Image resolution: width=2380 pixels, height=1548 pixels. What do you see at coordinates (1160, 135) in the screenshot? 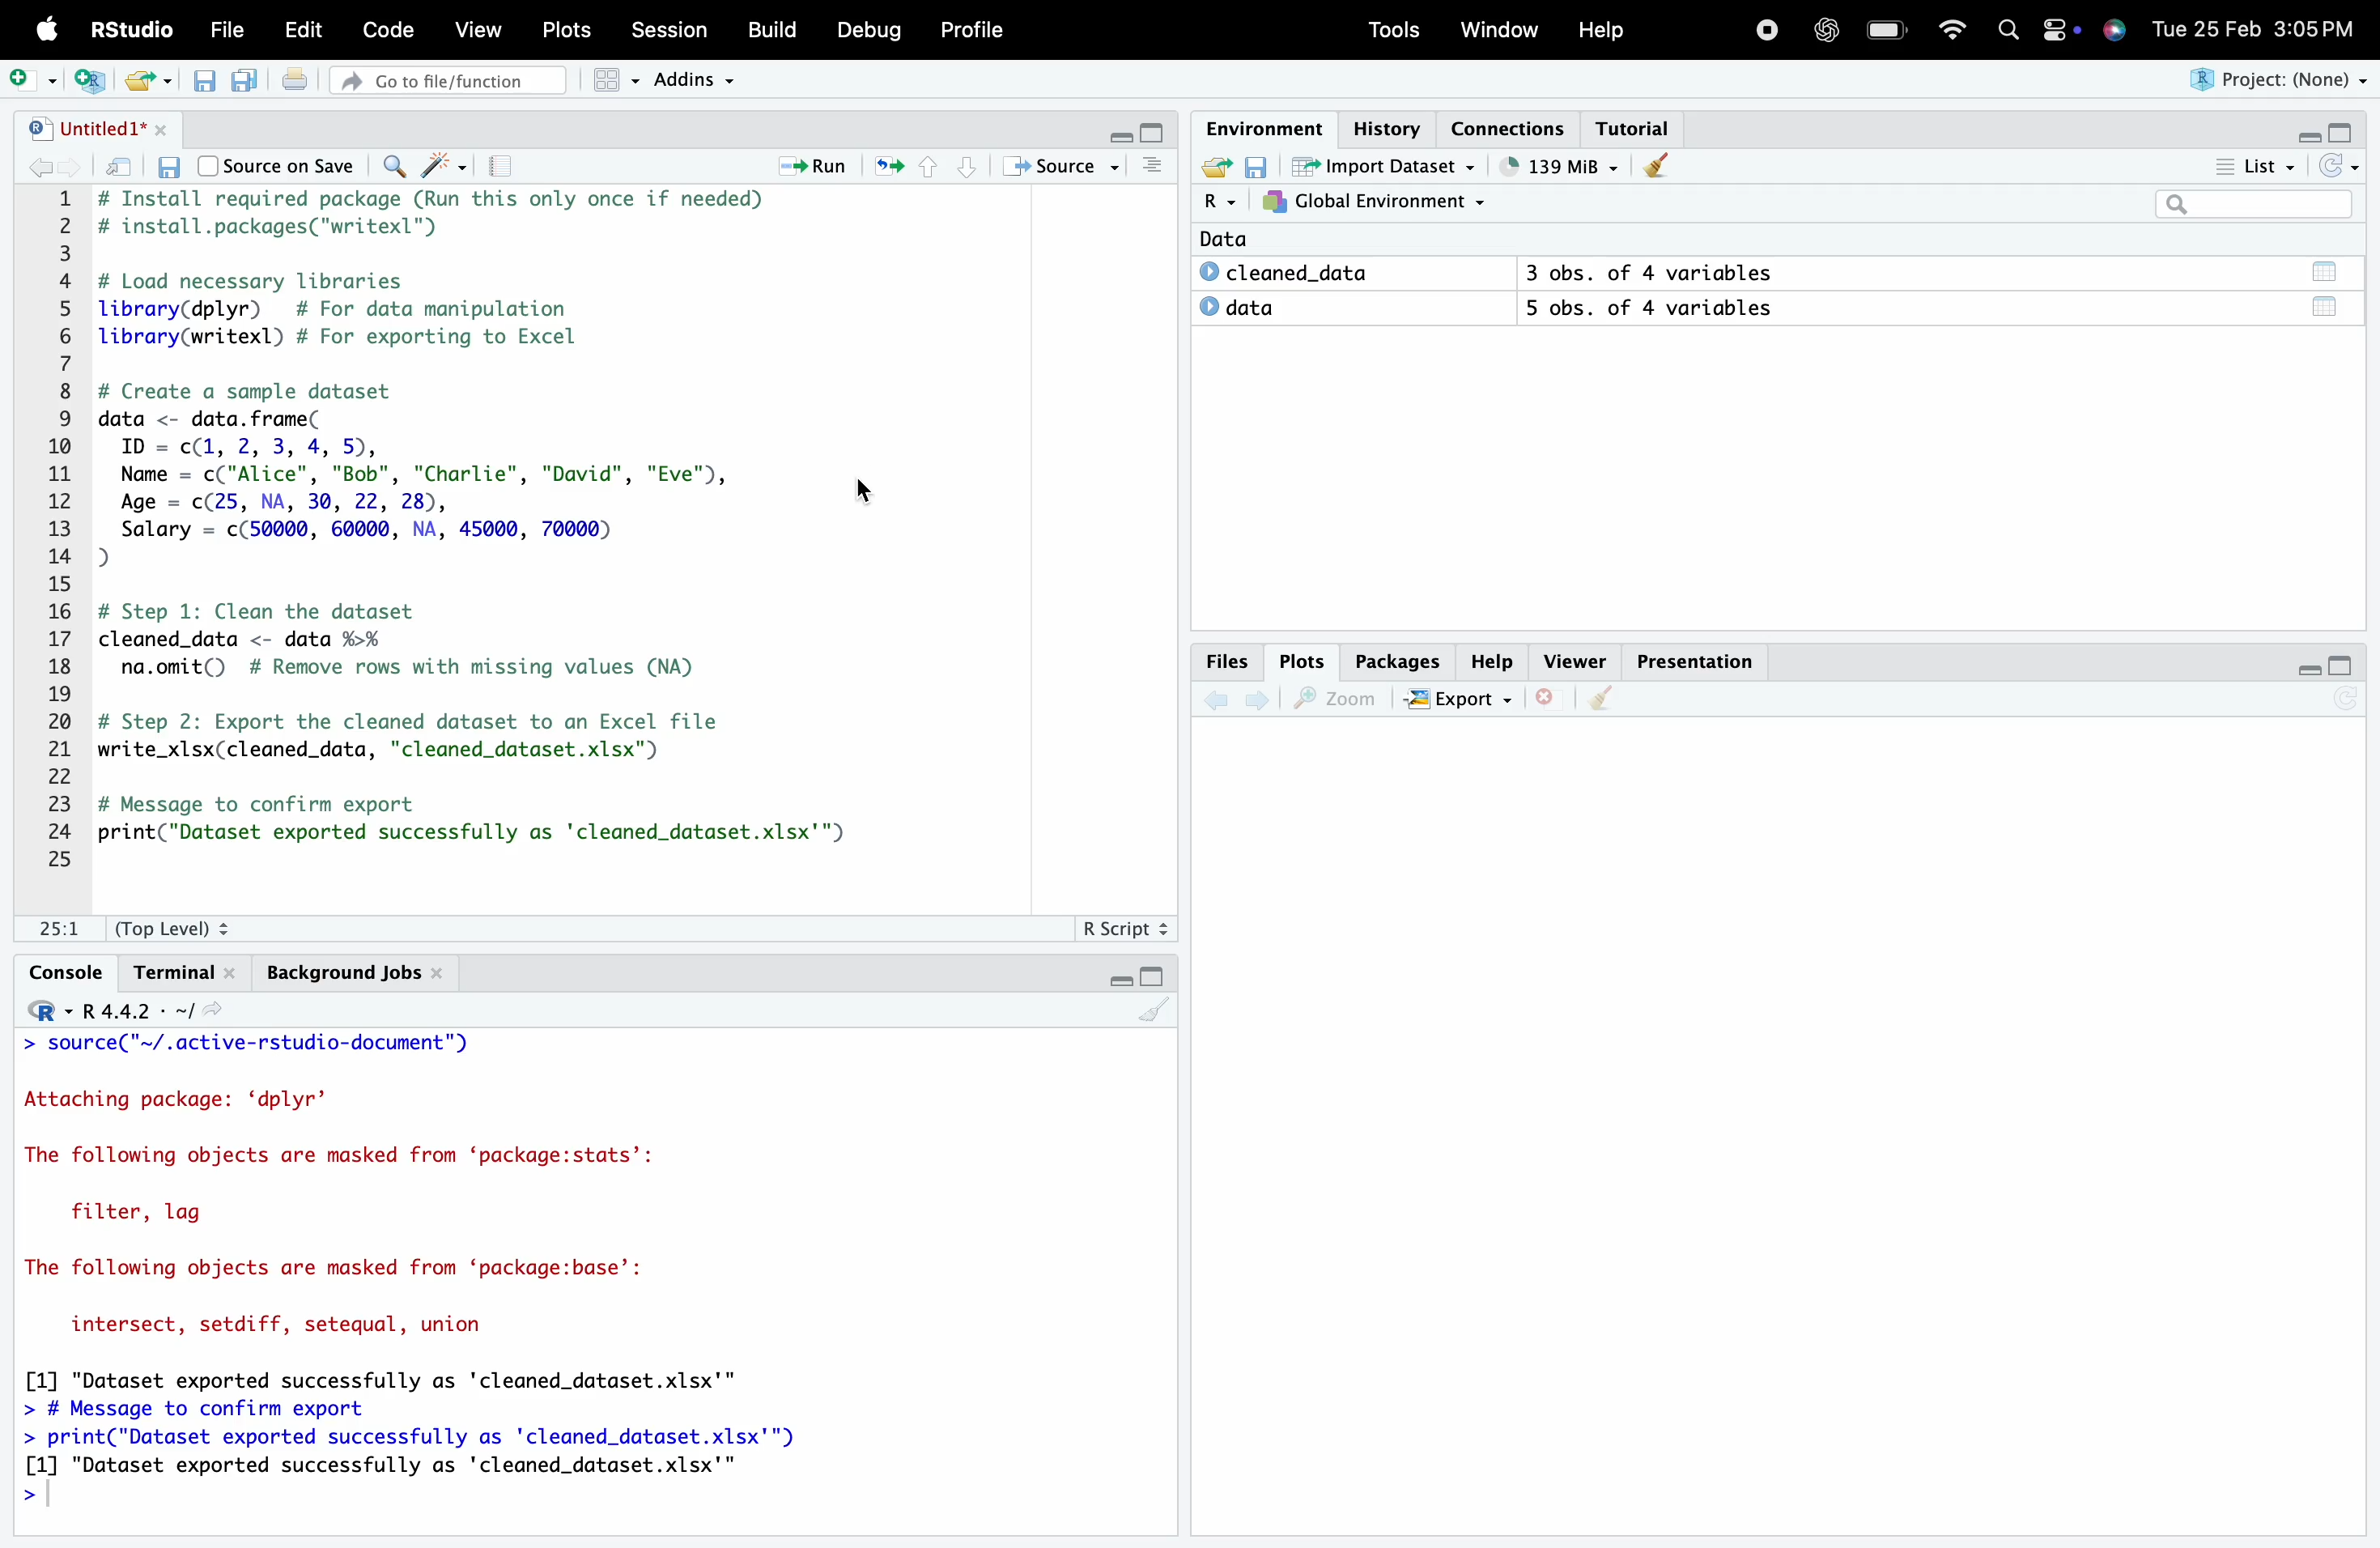
I see `Maximize/Restore` at bounding box center [1160, 135].